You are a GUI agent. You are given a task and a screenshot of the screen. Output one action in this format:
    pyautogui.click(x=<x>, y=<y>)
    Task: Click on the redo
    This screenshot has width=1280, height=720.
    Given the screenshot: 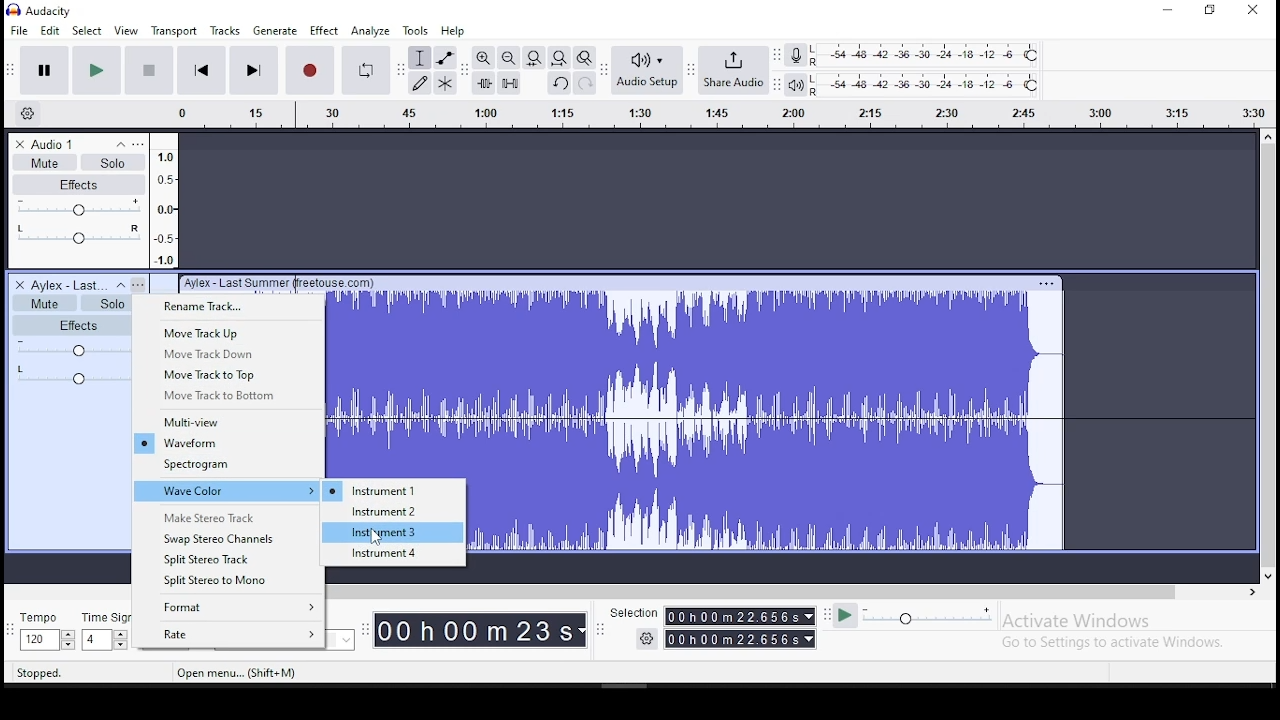 What is the action you would take?
    pyautogui.click(x=585, y=83)
    